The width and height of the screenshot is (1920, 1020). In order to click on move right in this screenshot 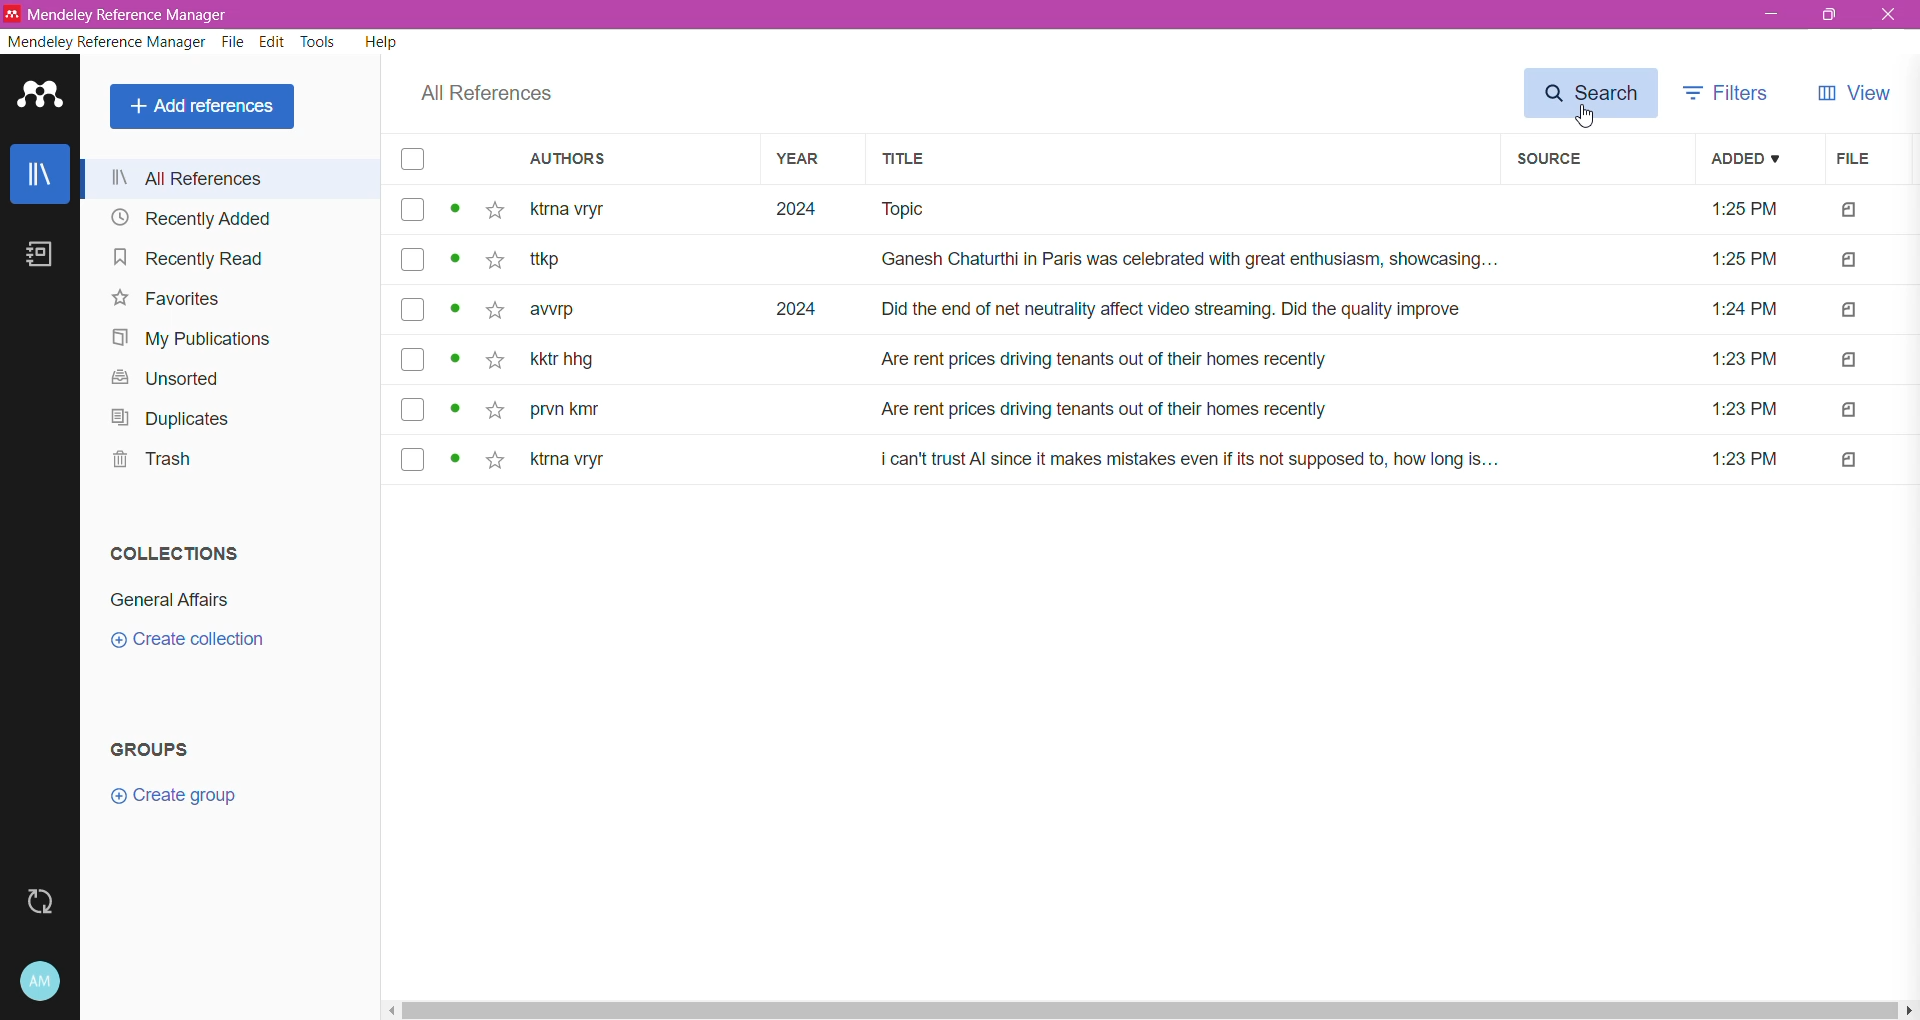, I will do `click(1908, 1007)`.